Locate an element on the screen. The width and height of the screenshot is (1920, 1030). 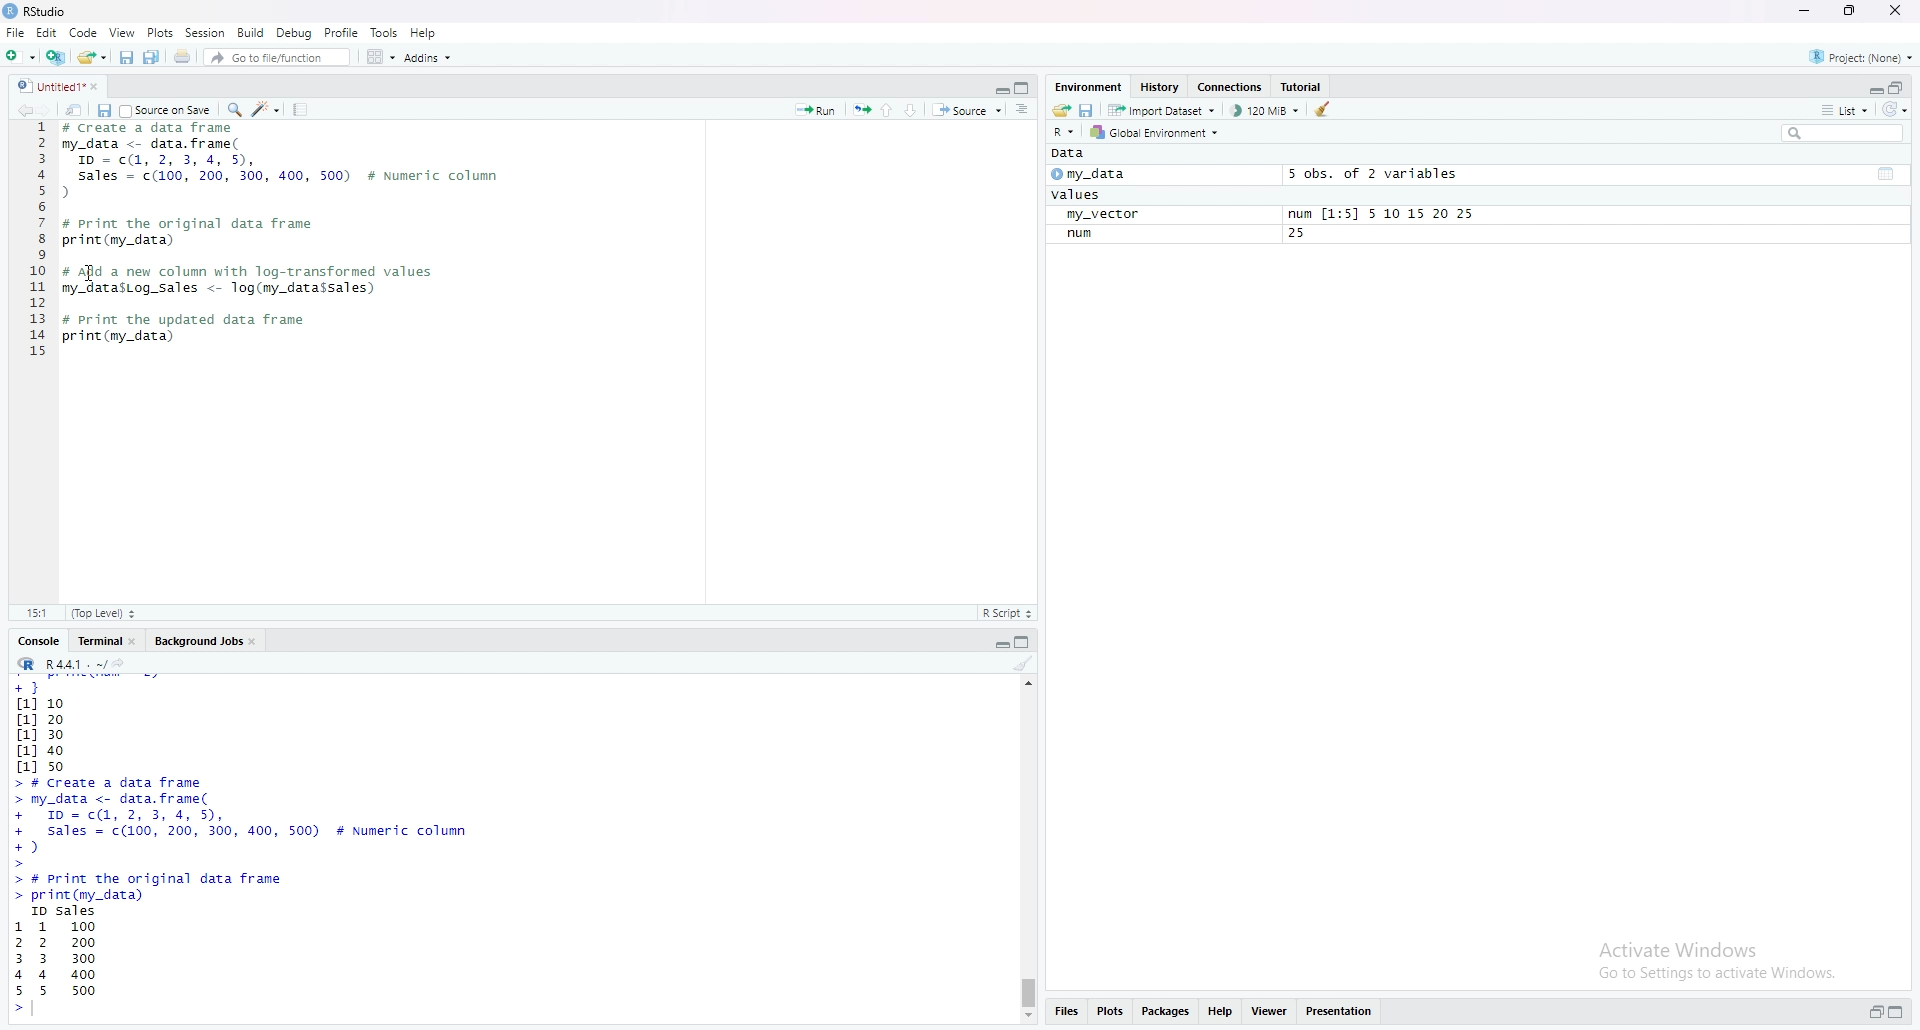
compile report is located at coordinates (302, 110).